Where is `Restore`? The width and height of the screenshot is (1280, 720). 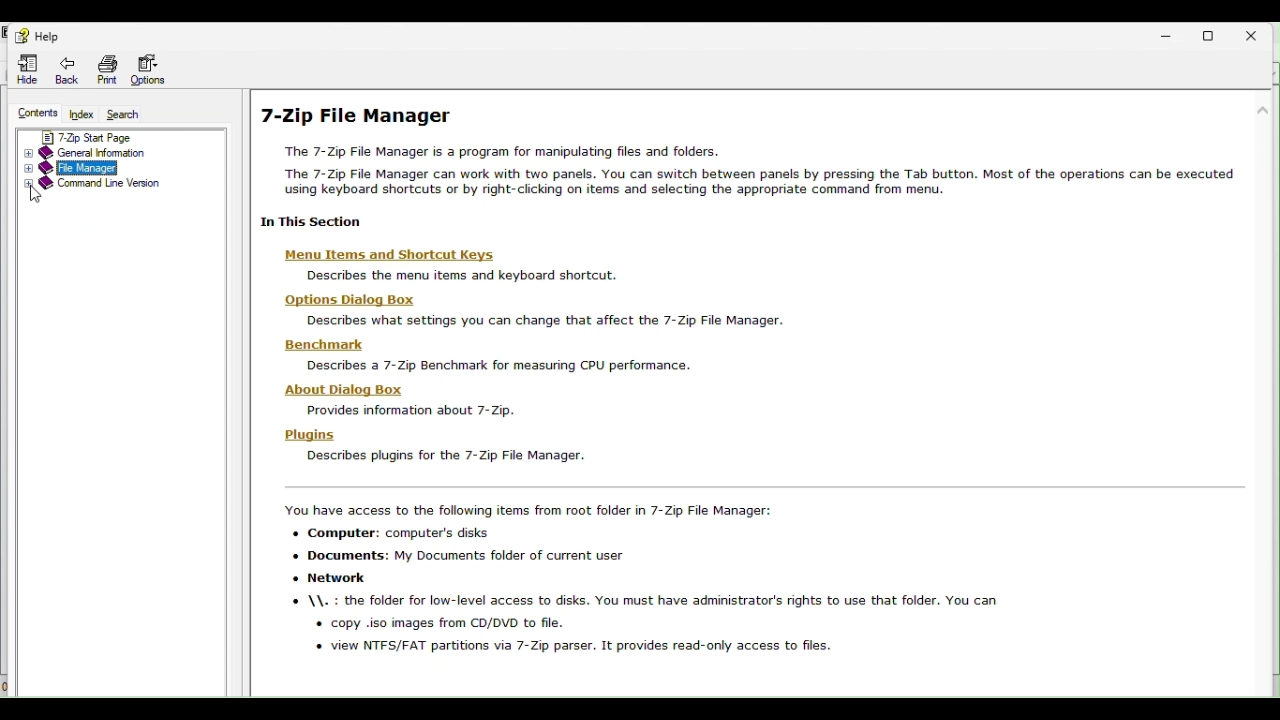
Restore is located at coordinates (1215, 35).